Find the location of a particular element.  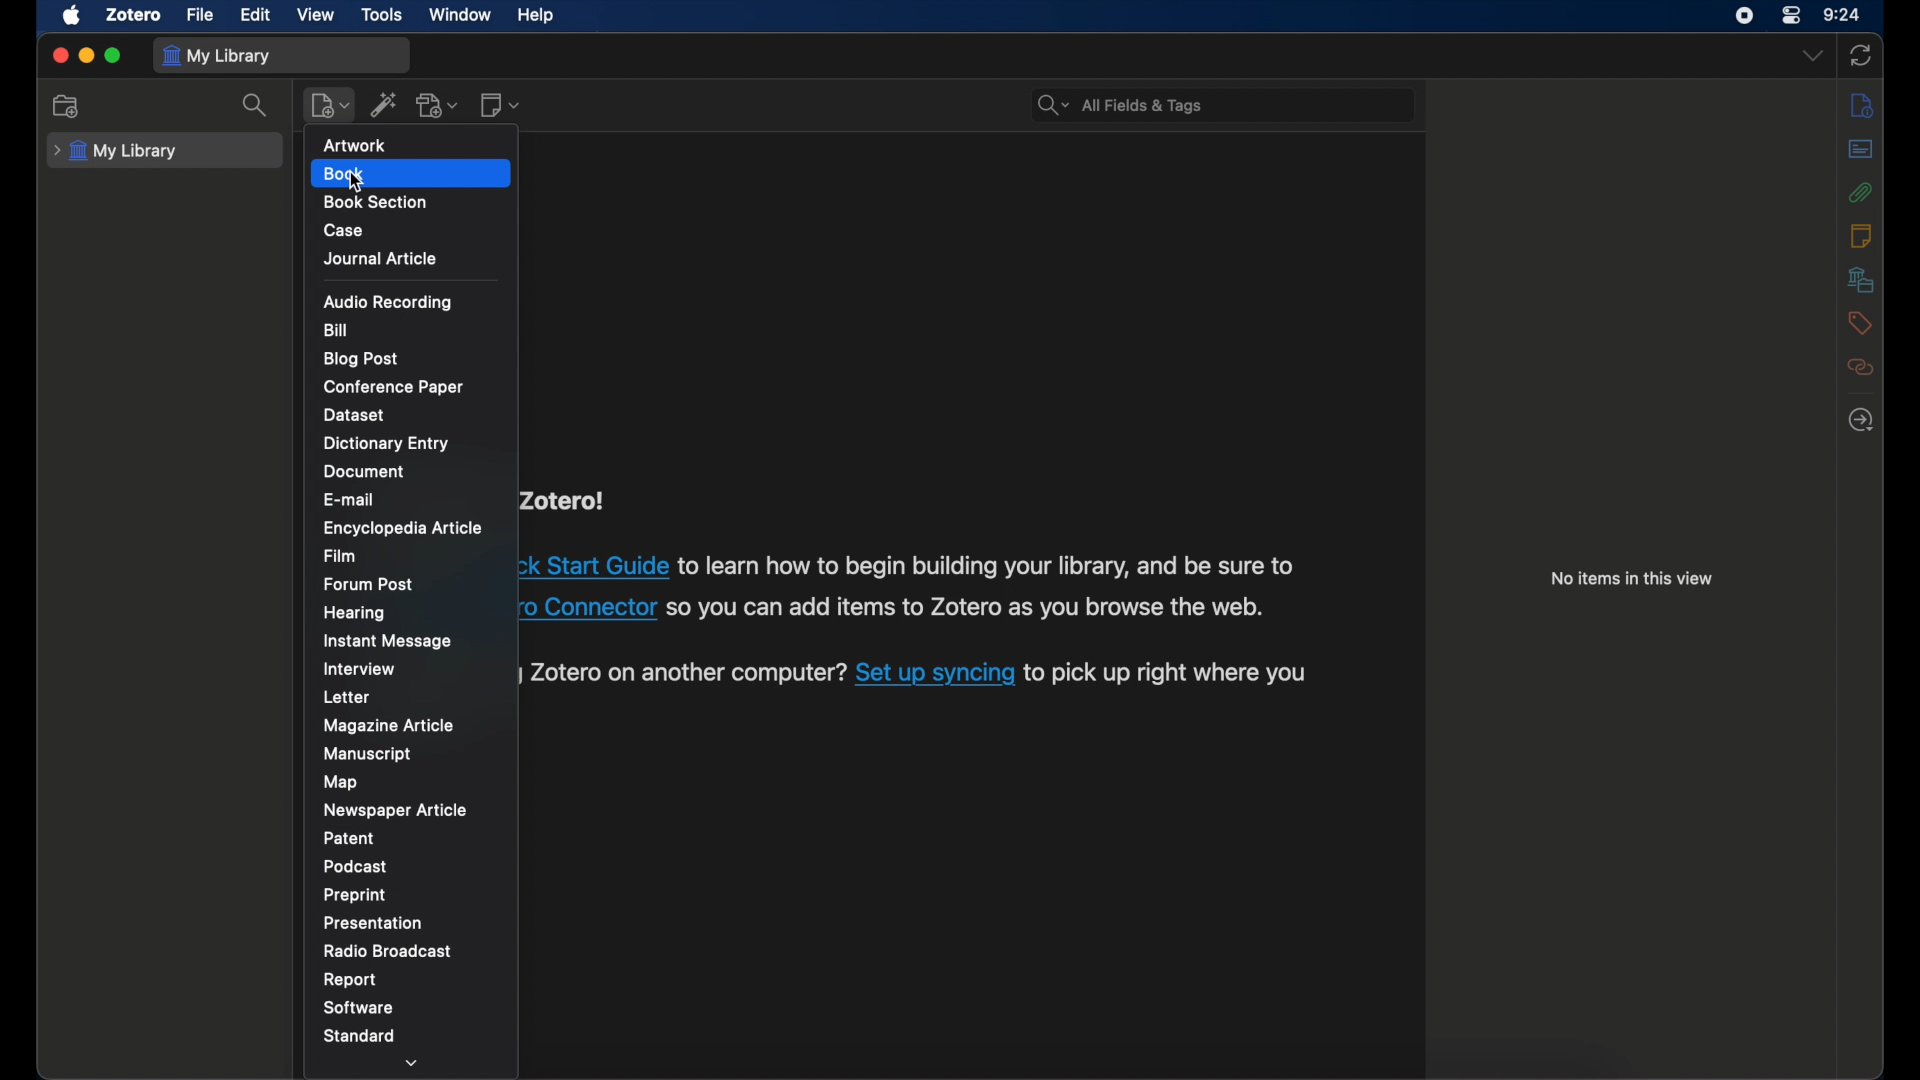

apple icon is located at coordinates (73, 16).